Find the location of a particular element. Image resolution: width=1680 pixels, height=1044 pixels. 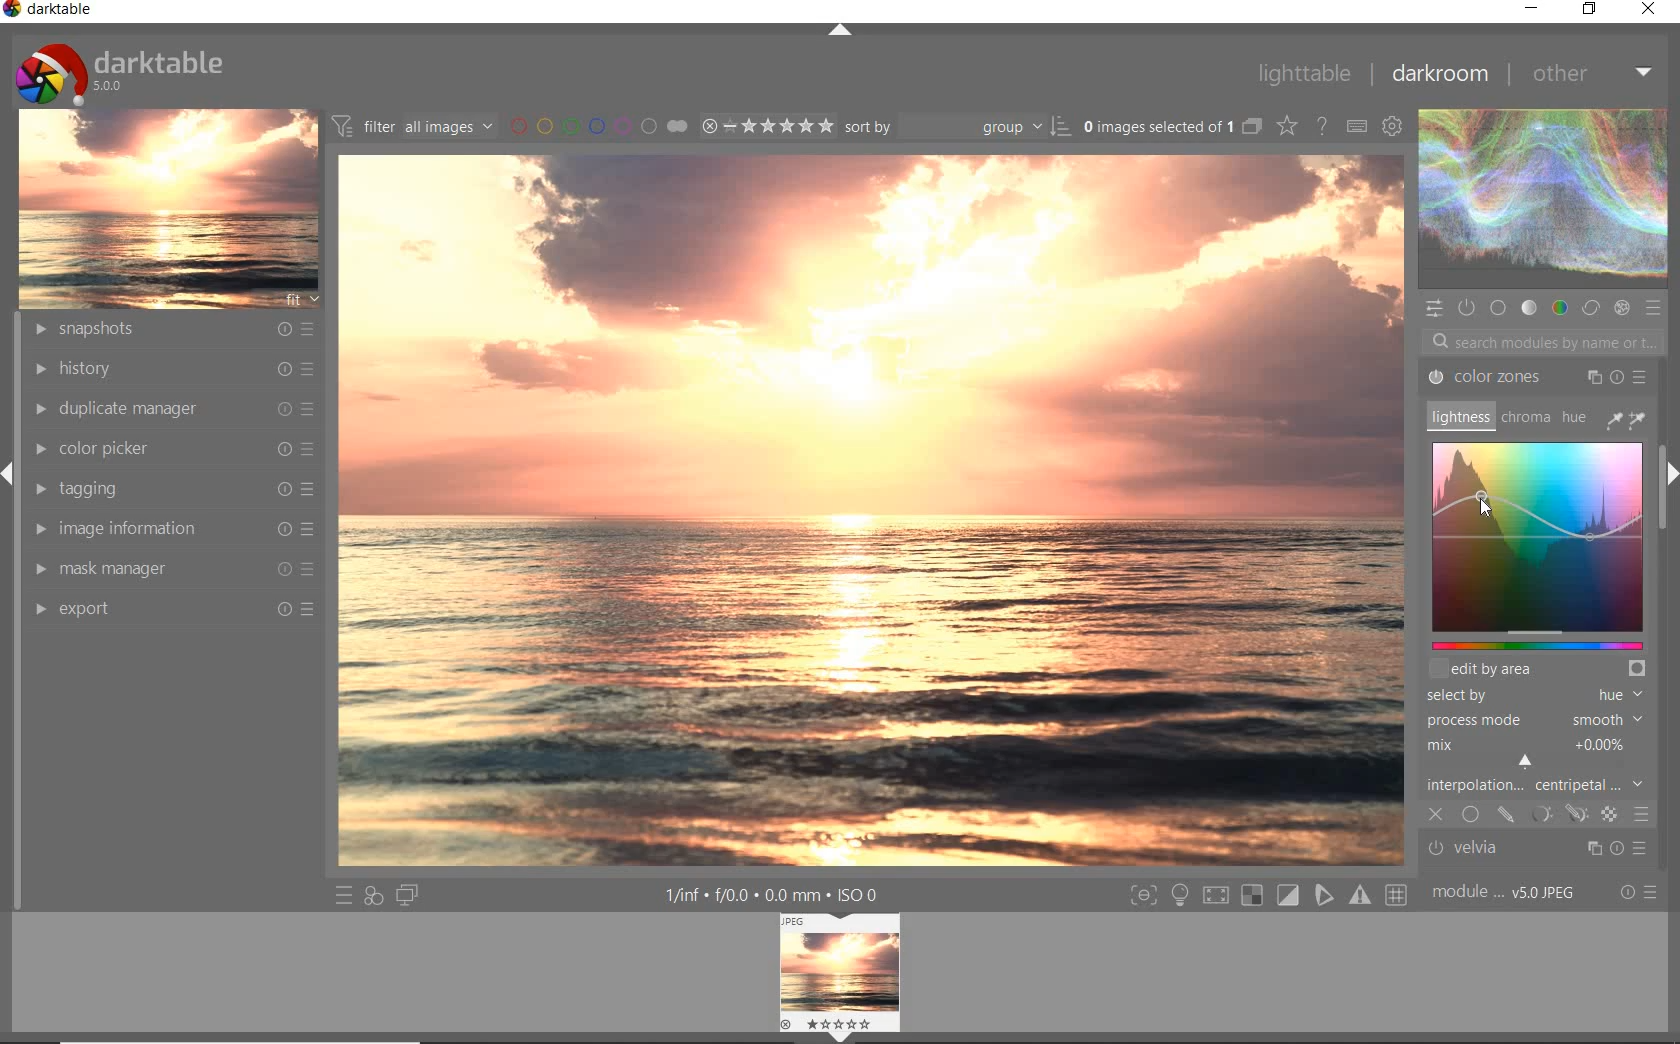

QUICK ACCESS PANEL is located at coordinates (1436, 307).